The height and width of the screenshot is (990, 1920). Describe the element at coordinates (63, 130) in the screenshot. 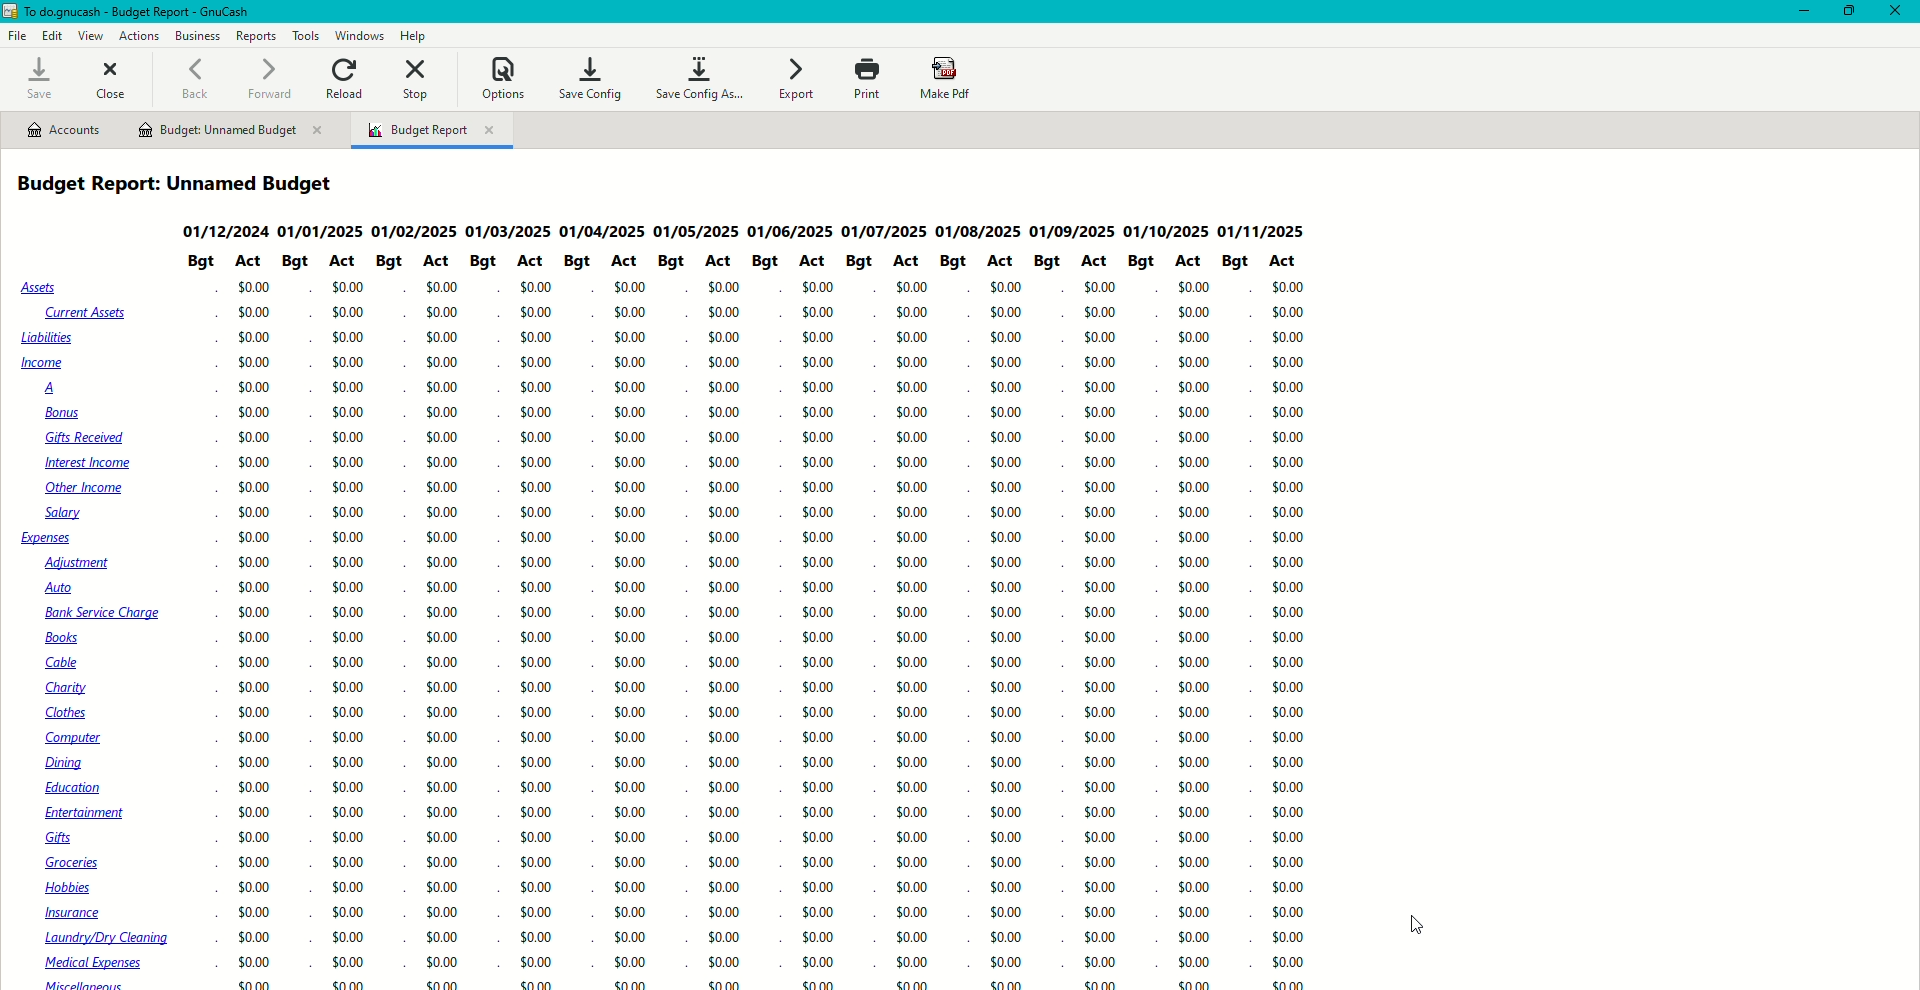

I see `Accounts` at that location.